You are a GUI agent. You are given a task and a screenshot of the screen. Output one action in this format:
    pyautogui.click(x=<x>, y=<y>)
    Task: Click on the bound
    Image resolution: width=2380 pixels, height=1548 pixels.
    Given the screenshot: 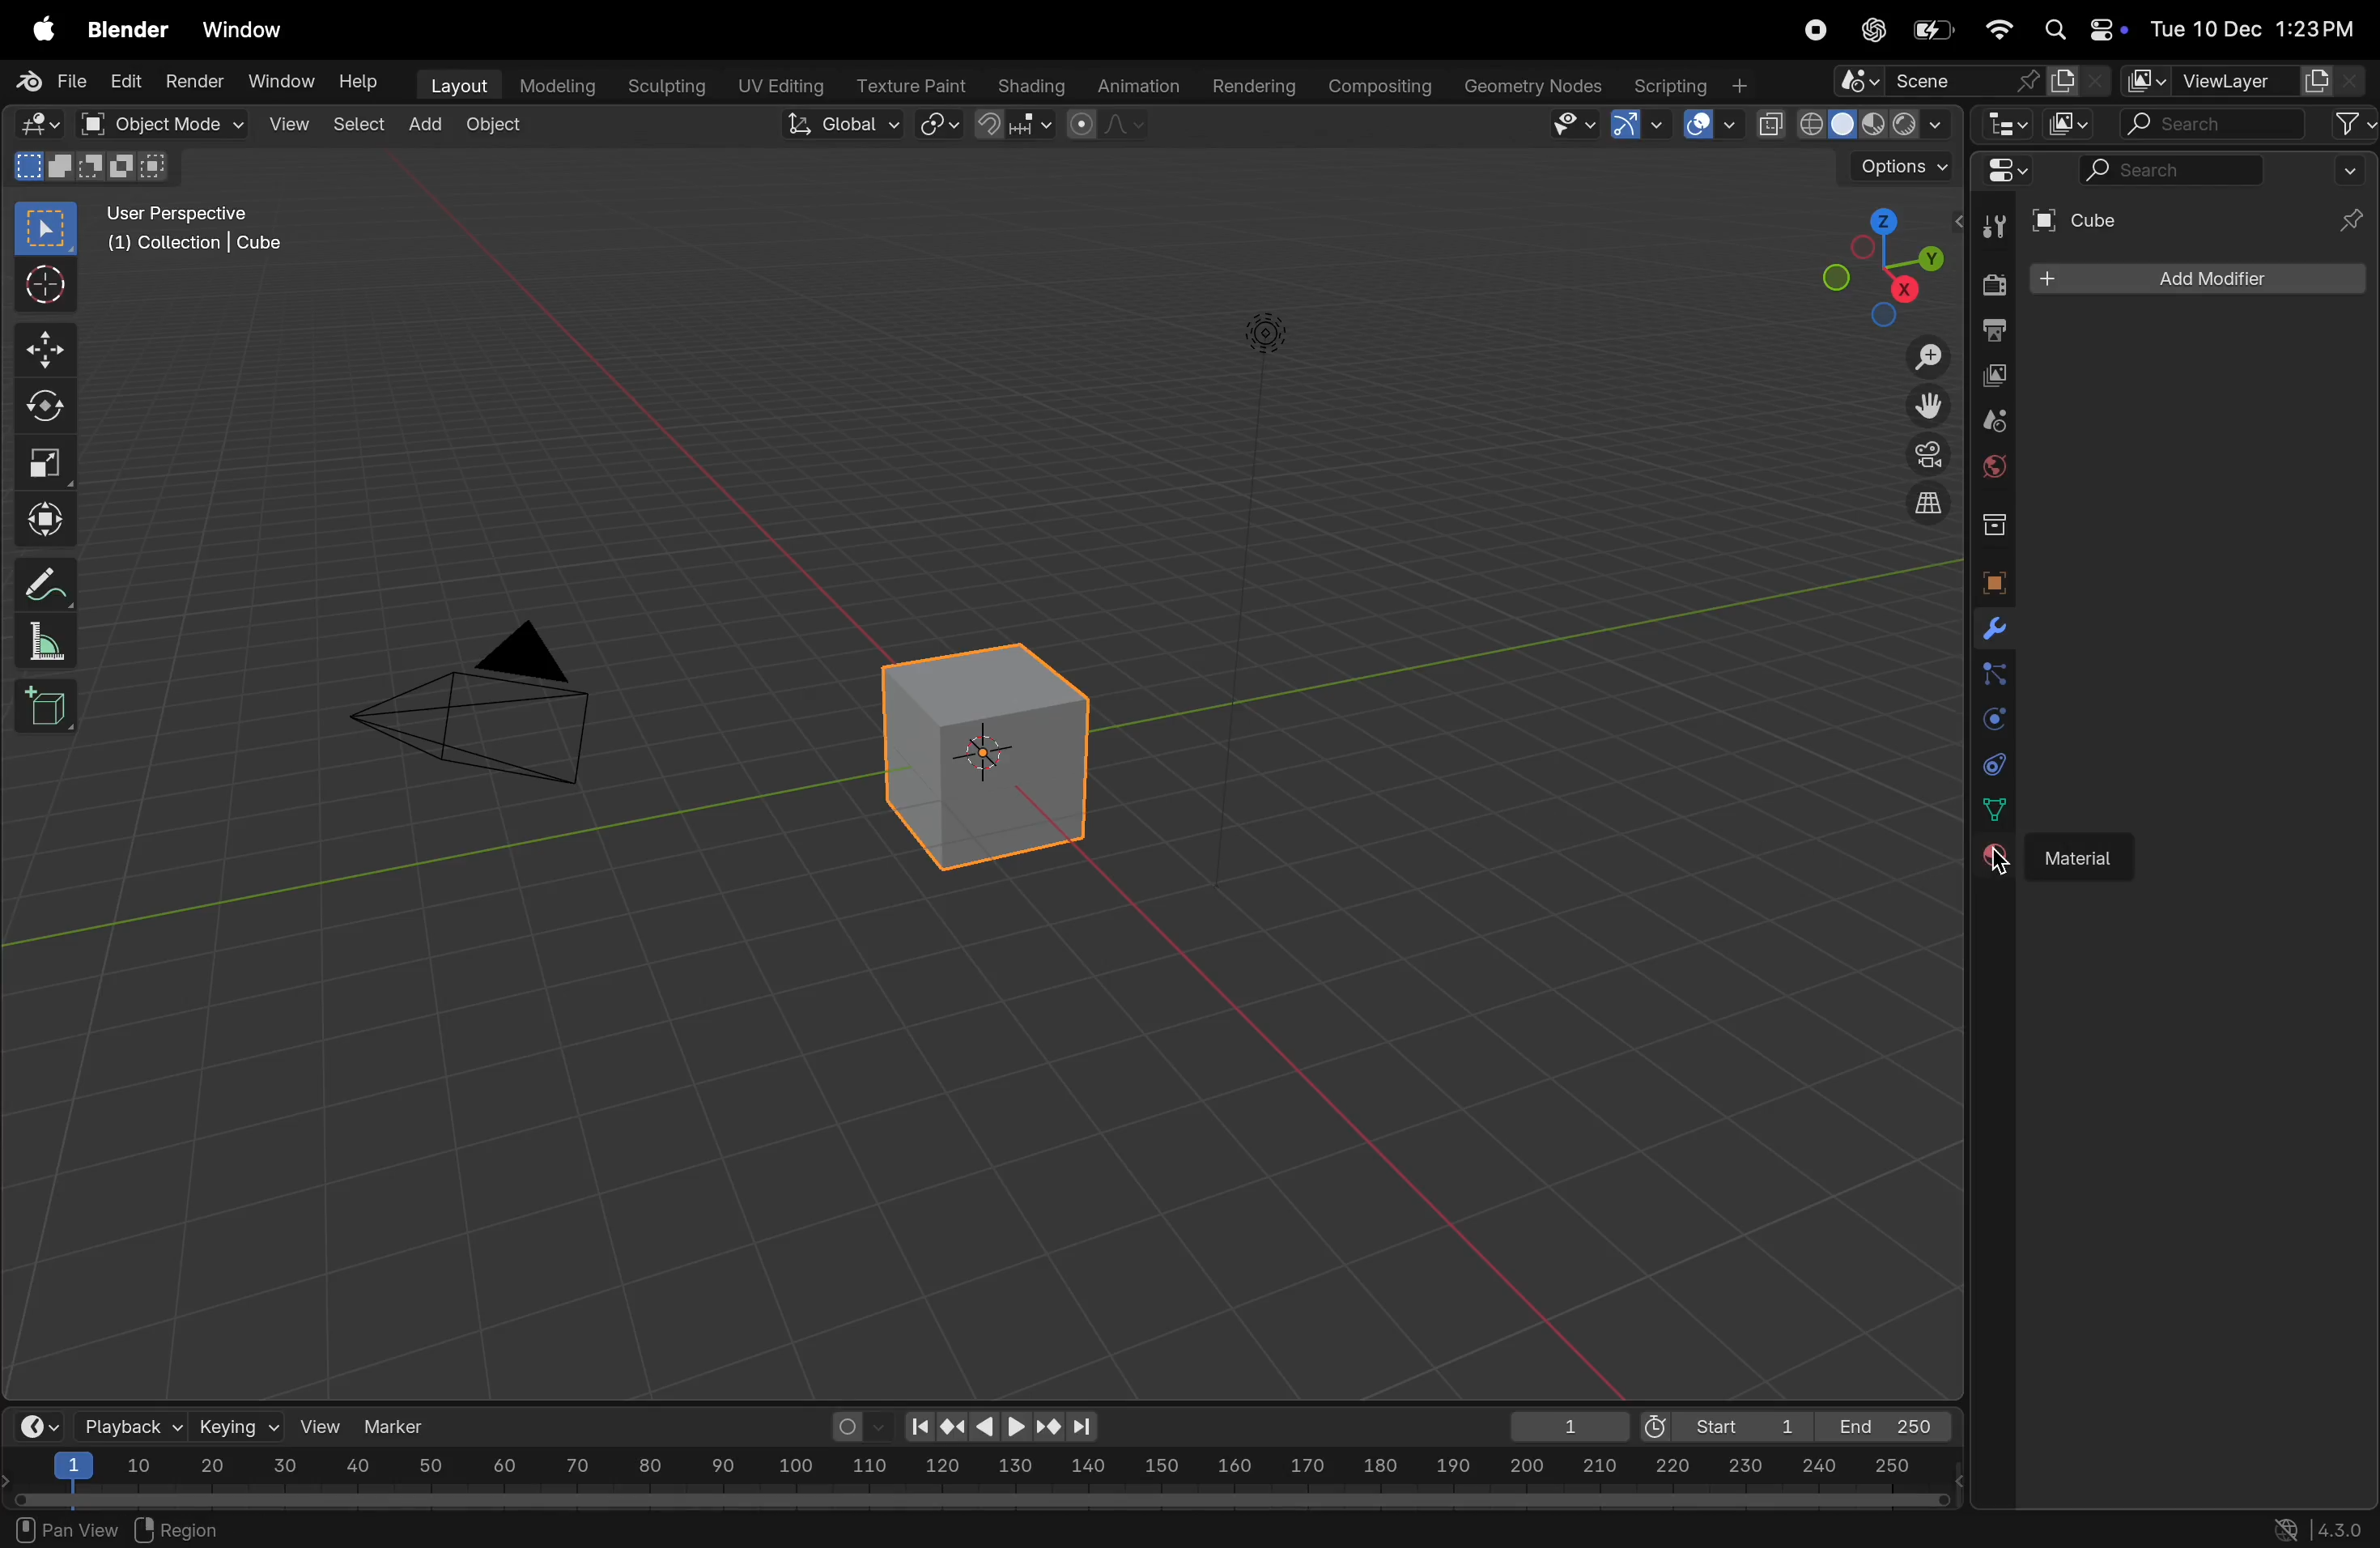 What is the action you would take?
    pyautogui.click(x=1994, y=672)
    